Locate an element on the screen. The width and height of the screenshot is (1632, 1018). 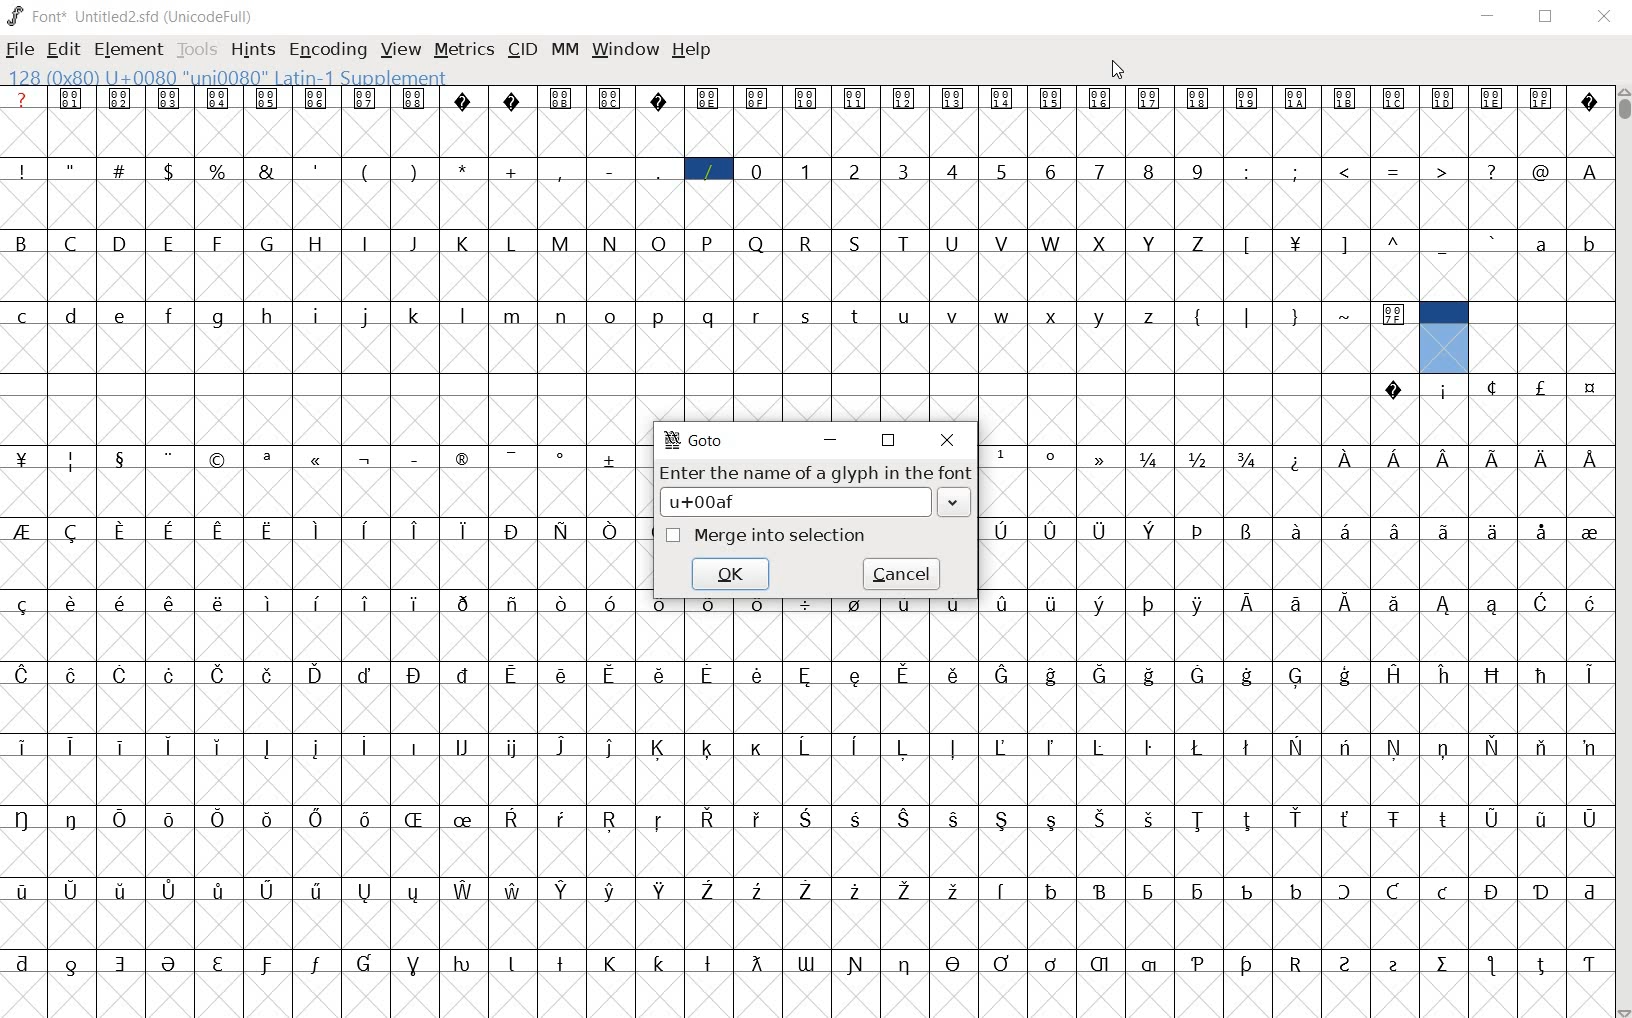
e is located at coordinates (121, 314).